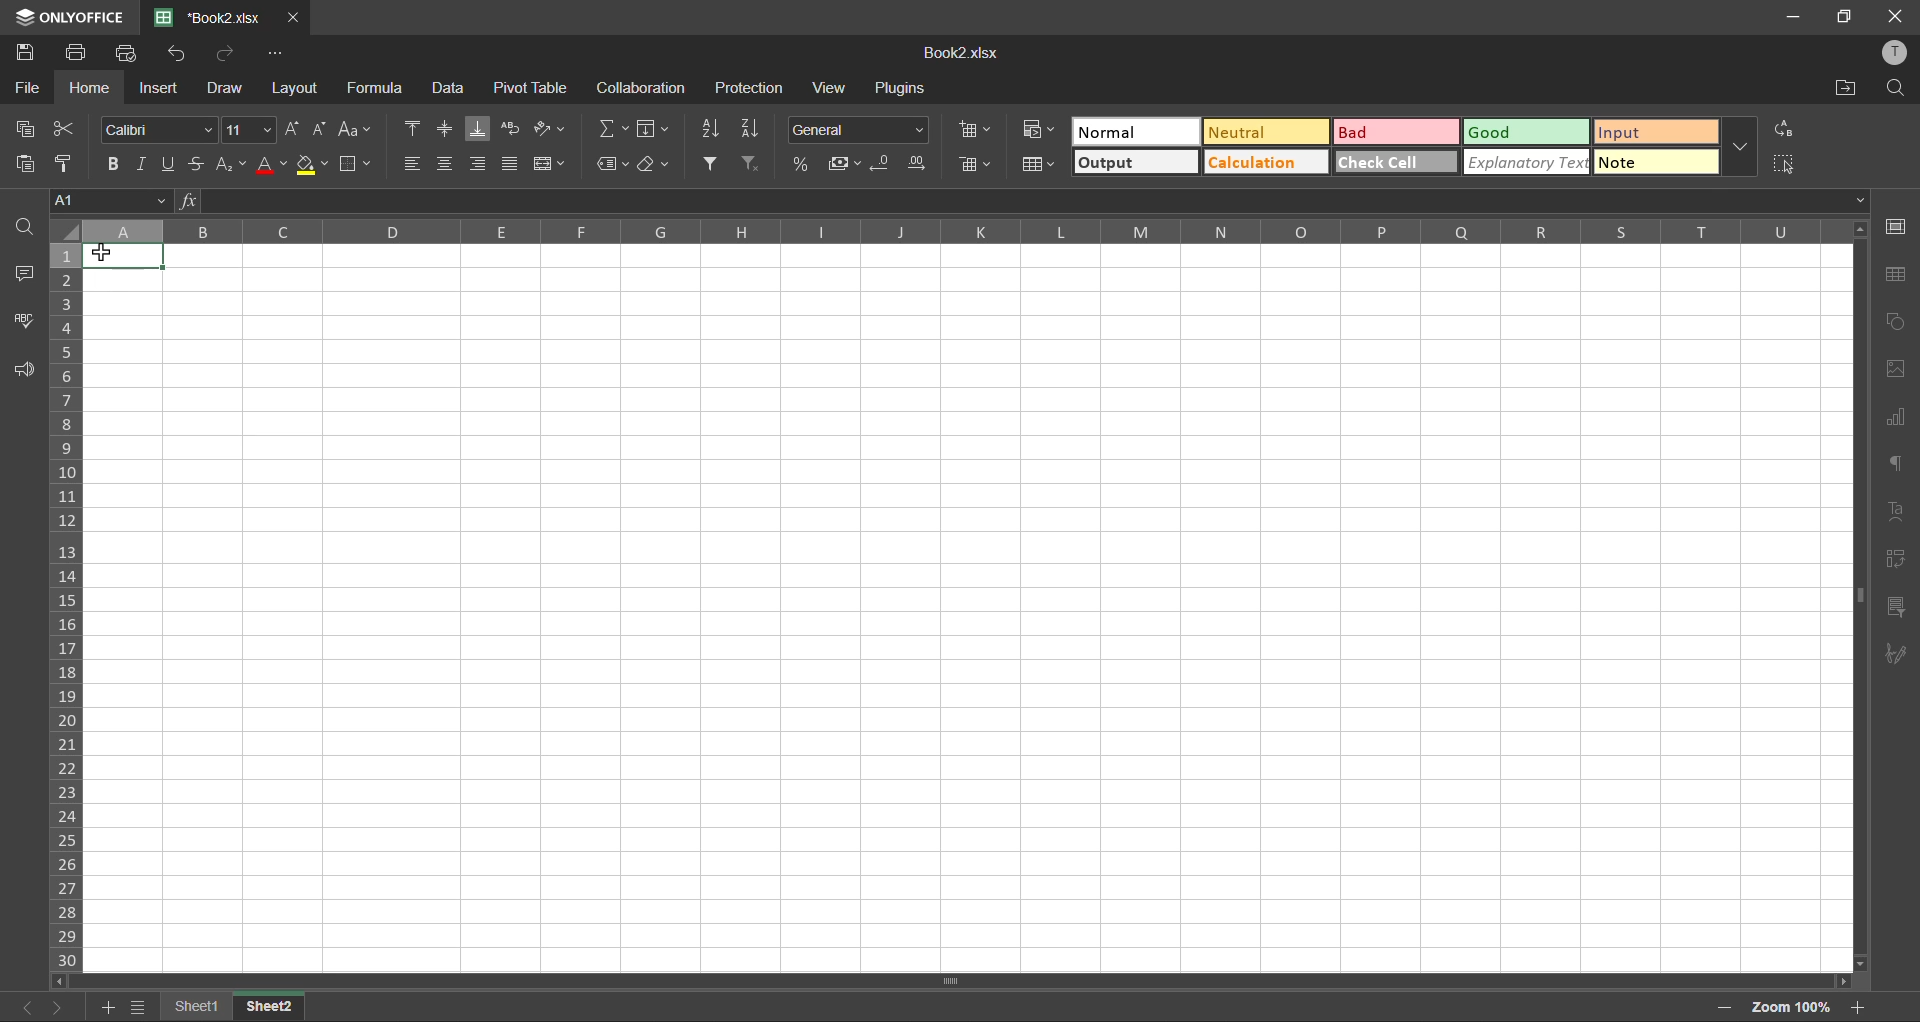  I want to click on zoom out, so click(1719, 1010).